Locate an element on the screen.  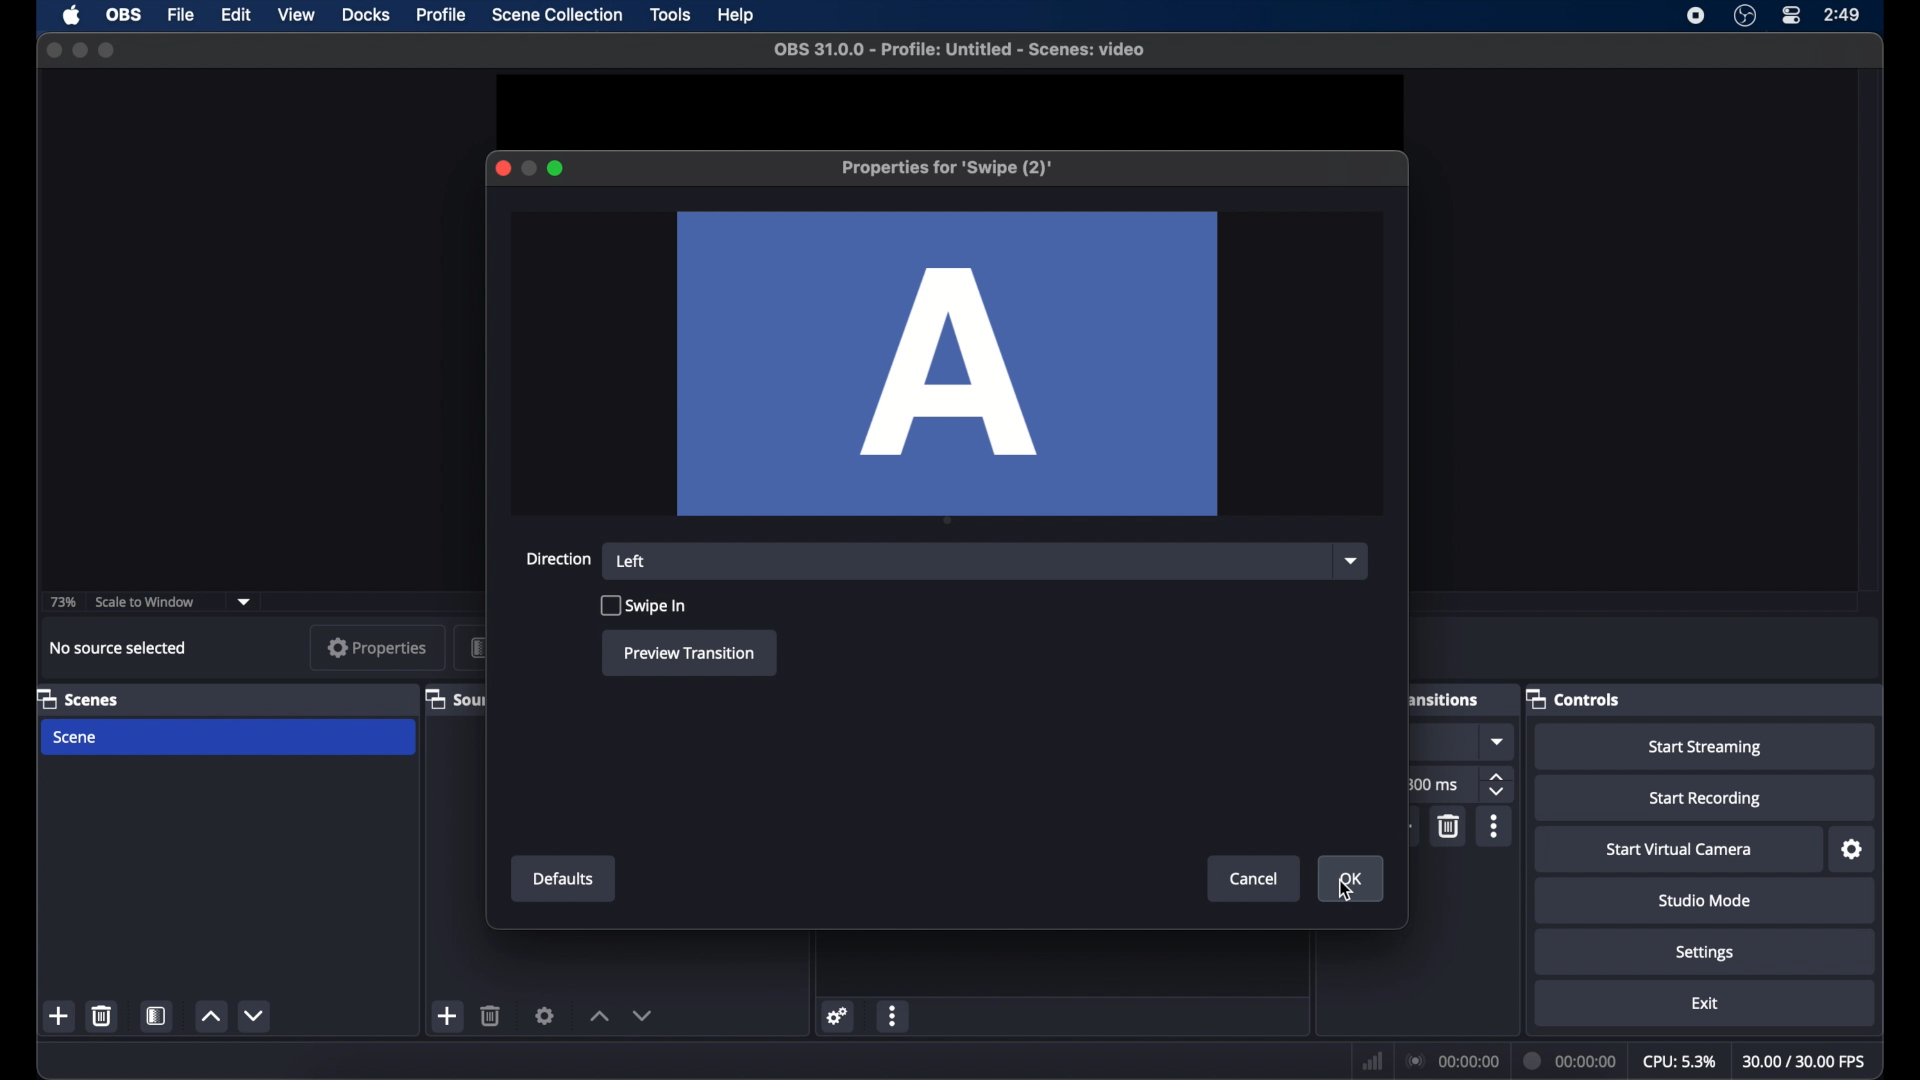
delete is located at coordinates (1451, 826).